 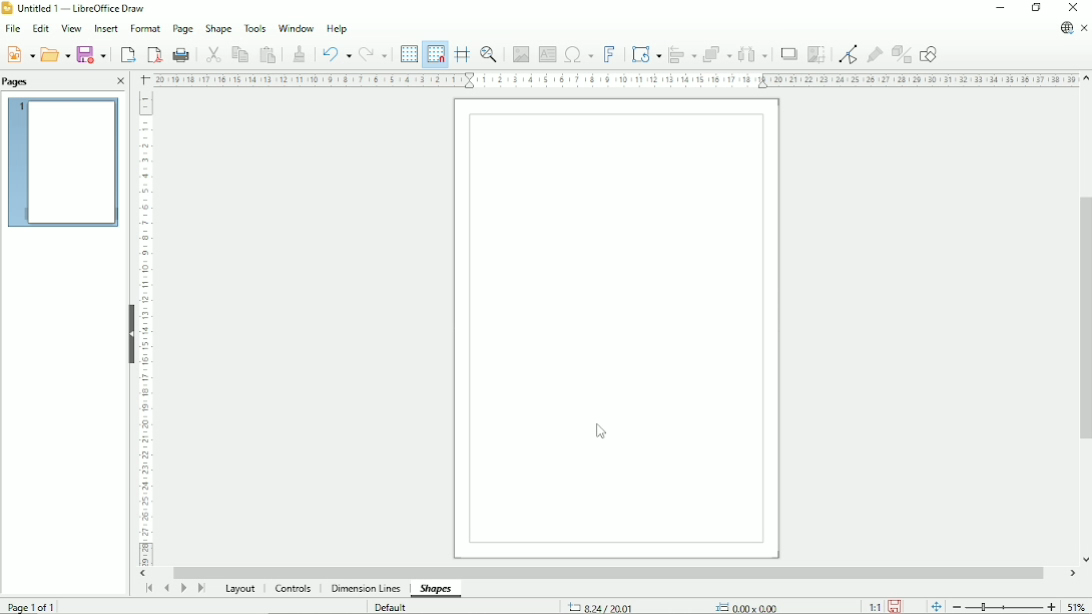 I want to click on Zoom factor, so click(x=1077, y=607).